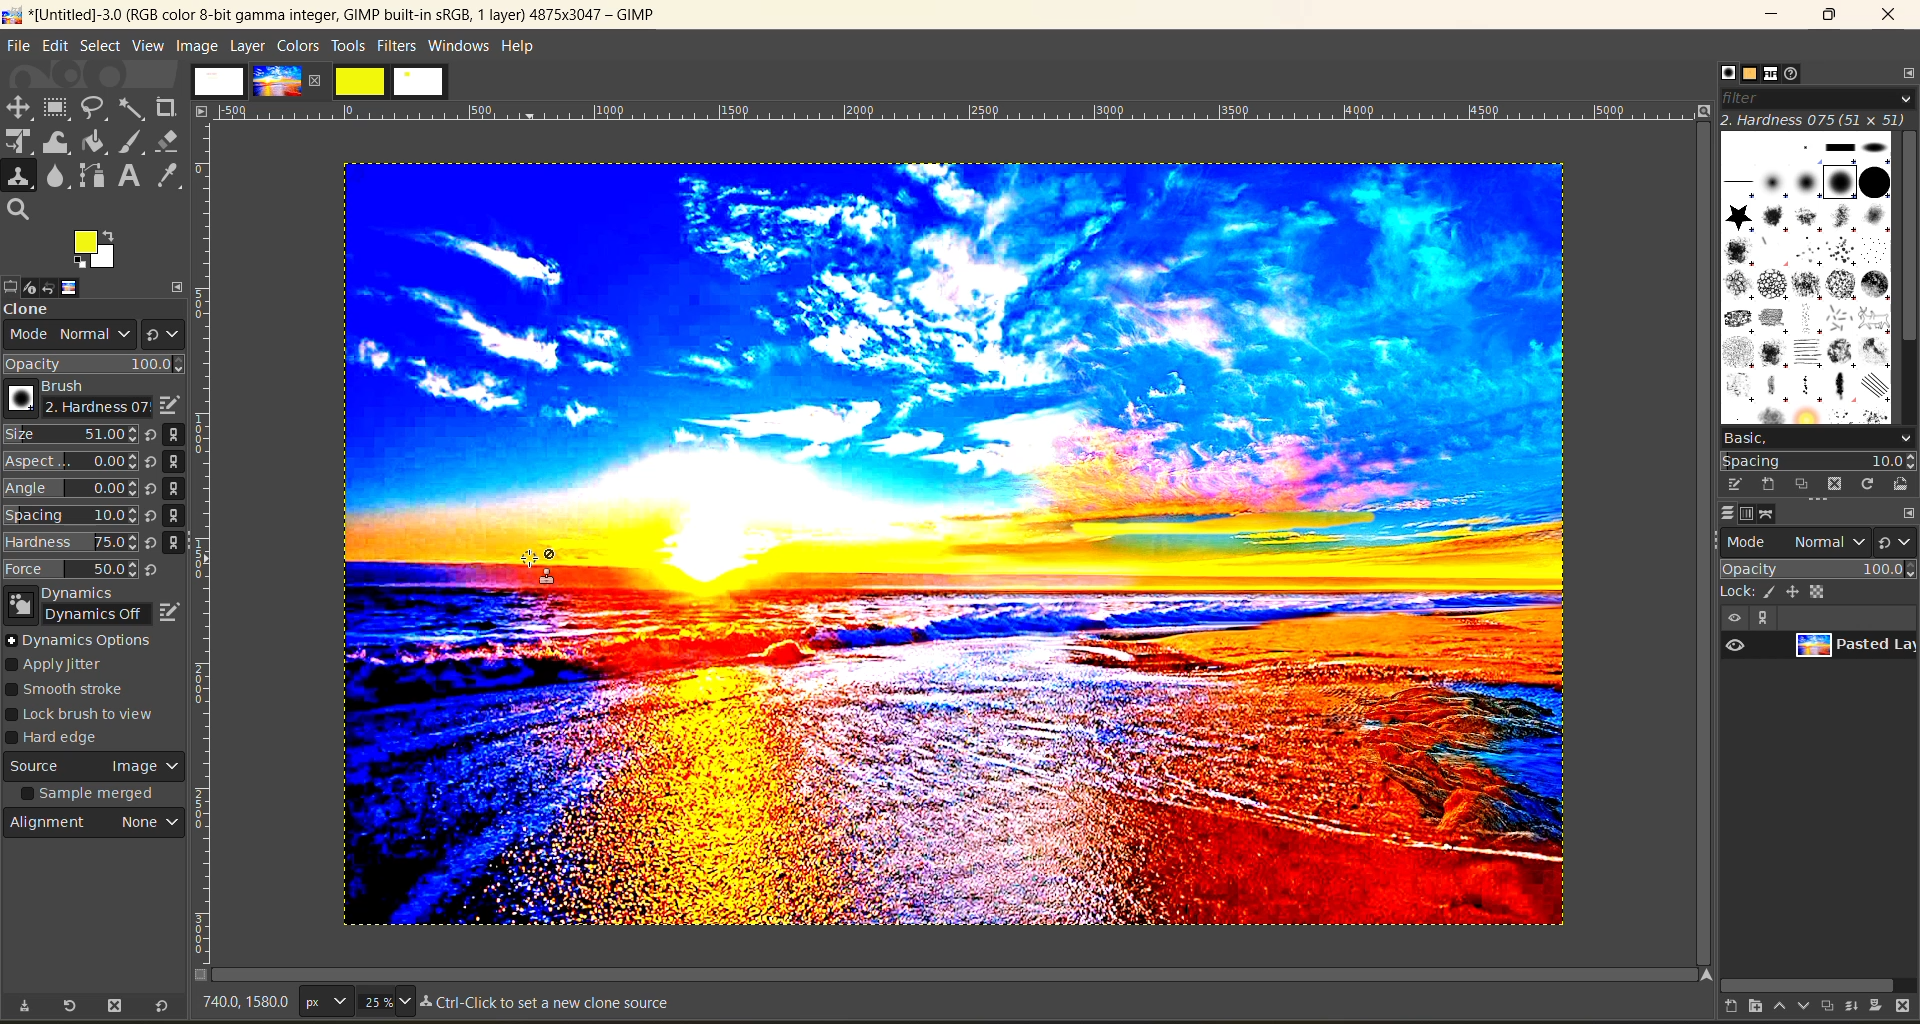 This screenshot has width=1920, height=1024. I want to click on size, so click(385, 1001).